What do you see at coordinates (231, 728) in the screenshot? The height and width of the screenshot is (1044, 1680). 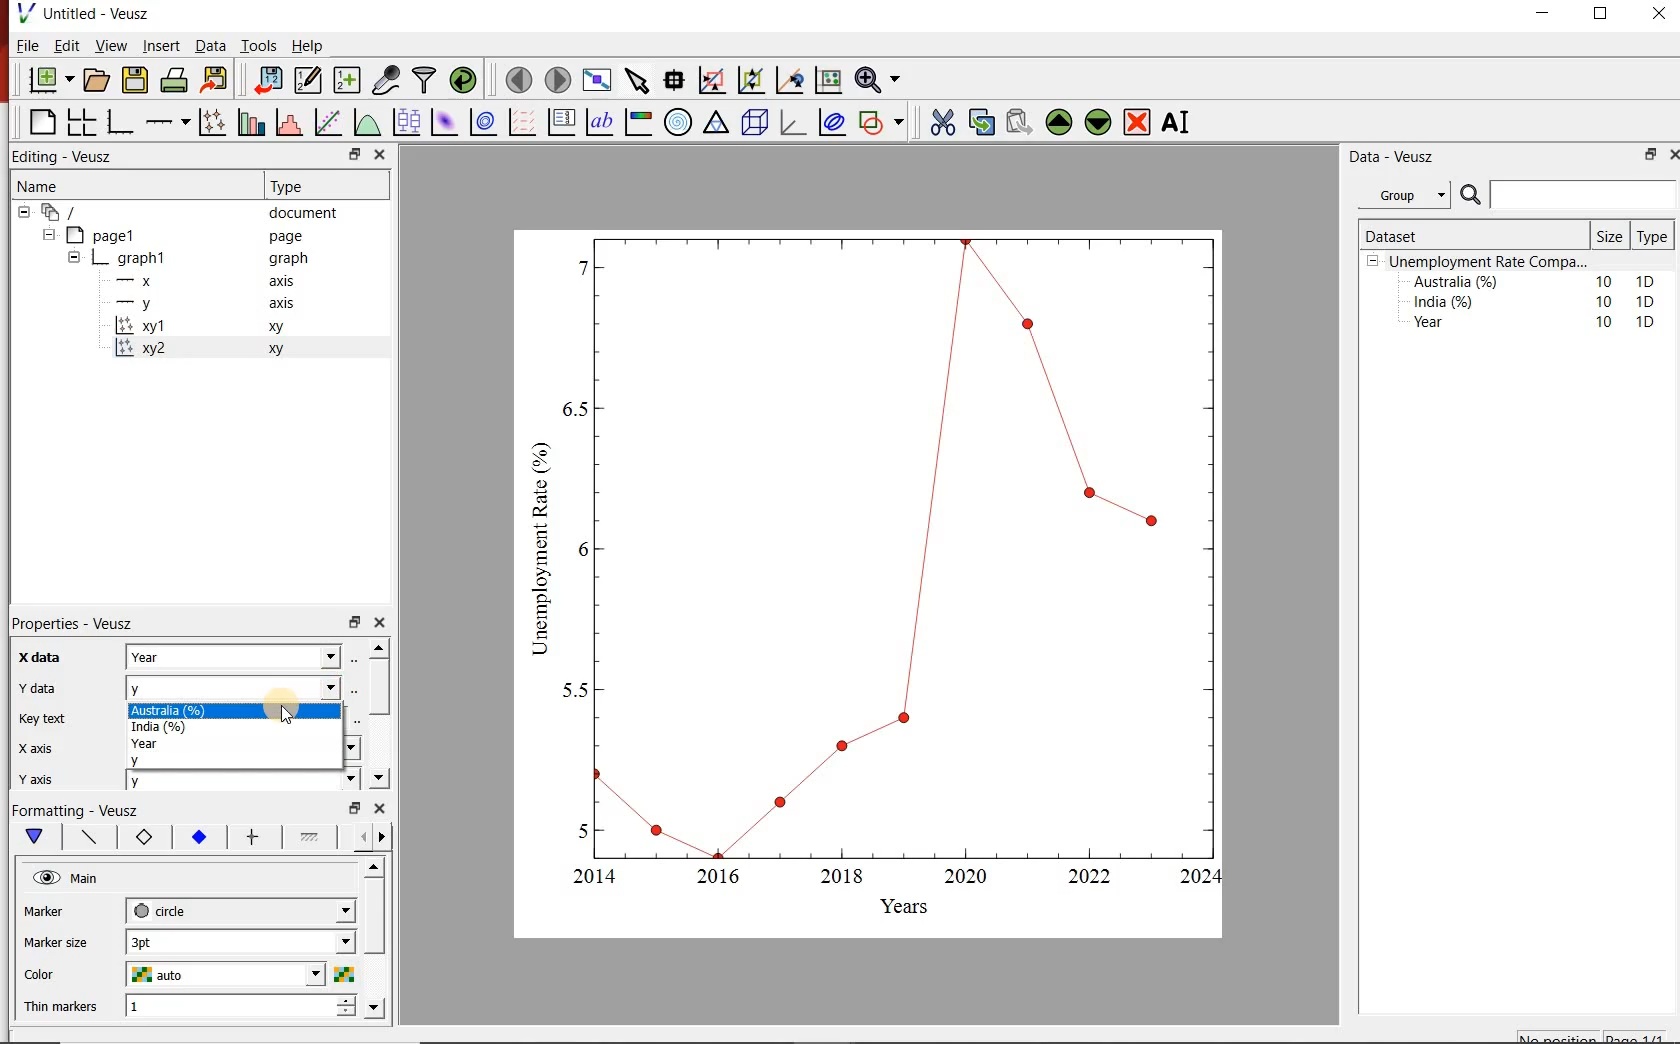 I see `India (%)` at bounding box center [231, 728].